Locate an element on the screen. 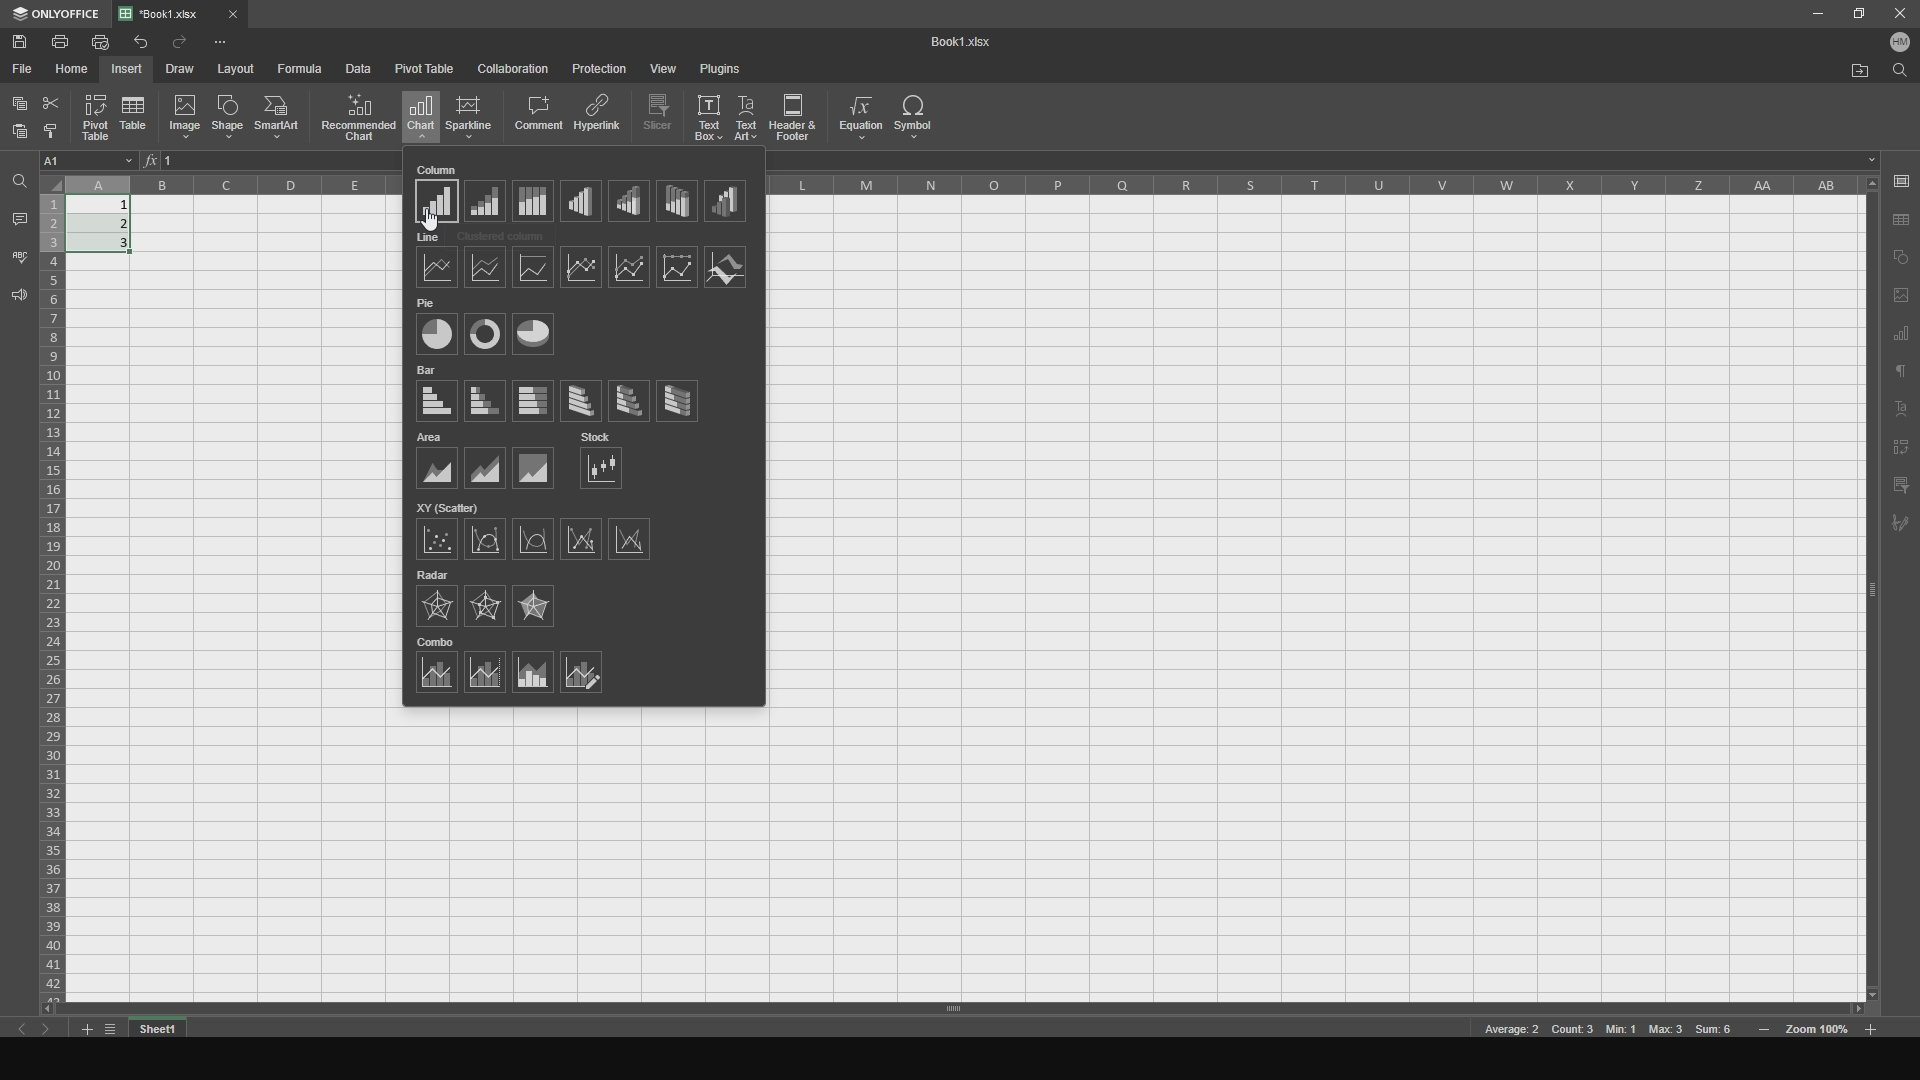 The width and height of the screenshot is (1920, 1080). symbol is located at coordinates (918, 116).